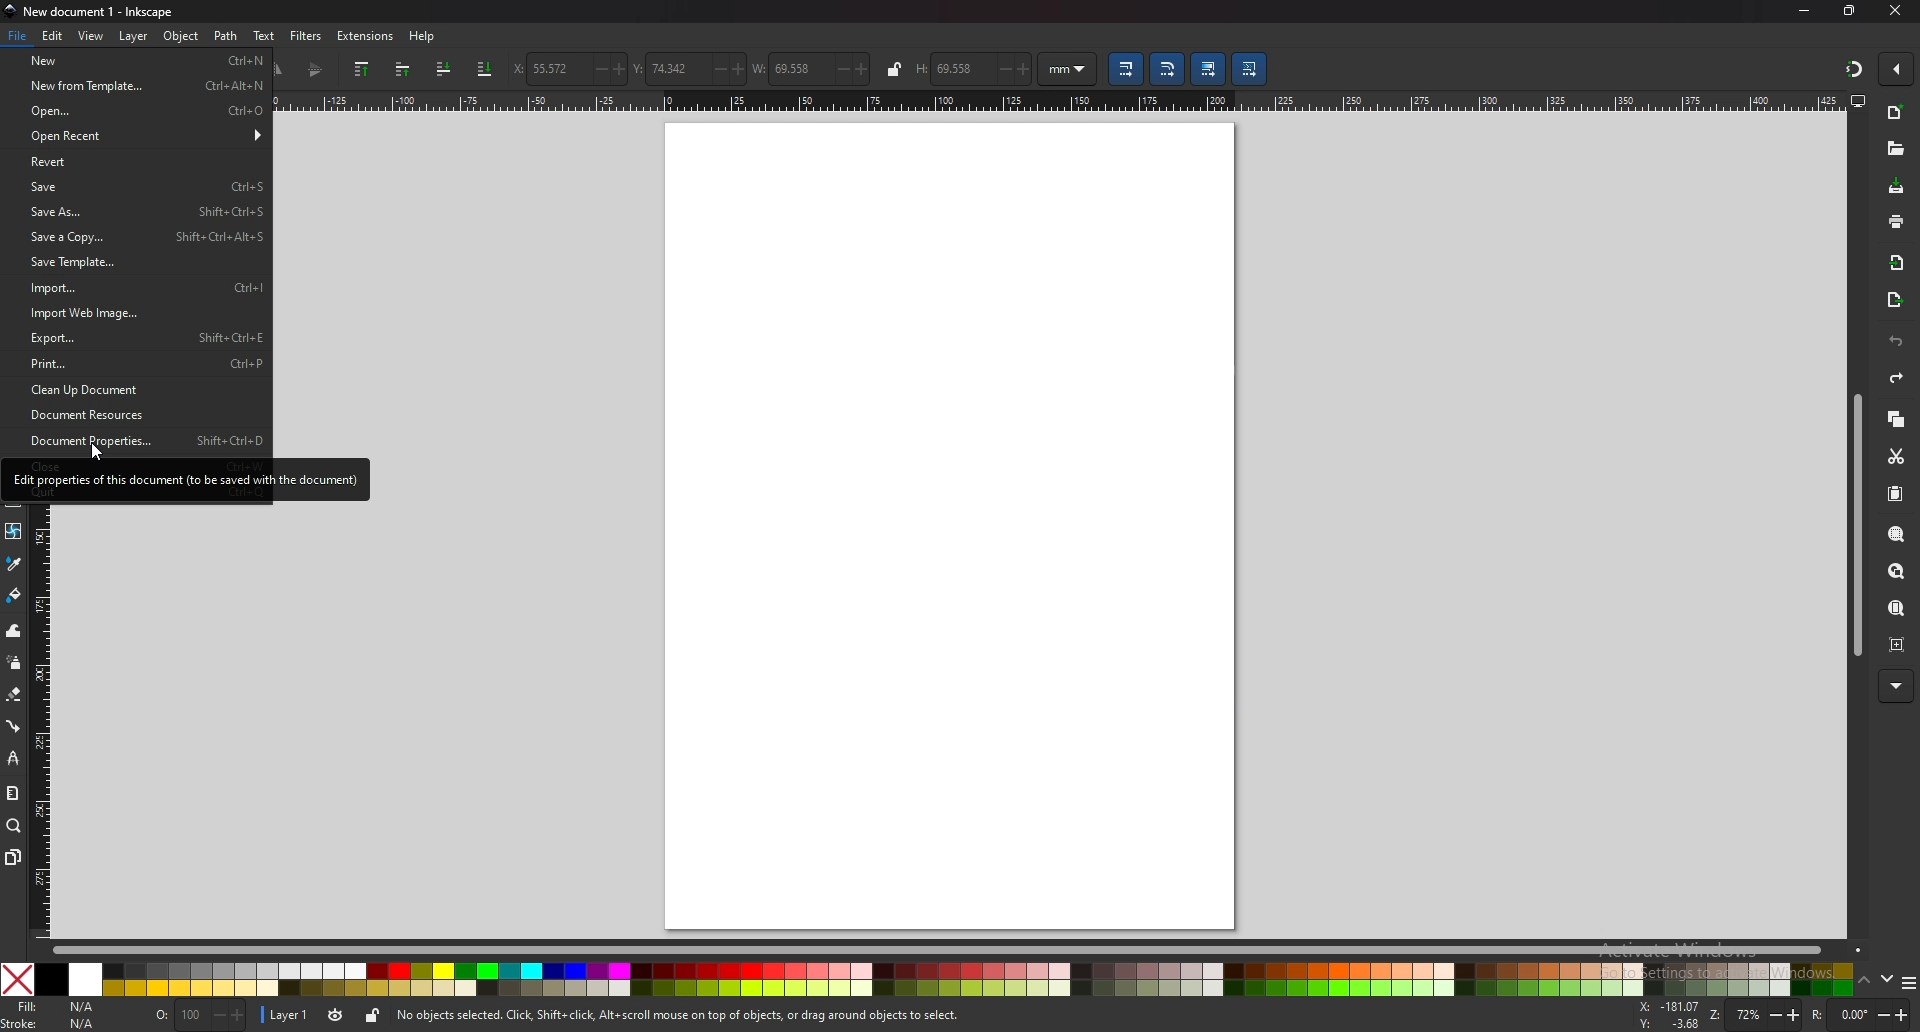 Image resolution: width=1920 pixels, height=1032 pixels. I want to click on new from template, so click(142, 85).